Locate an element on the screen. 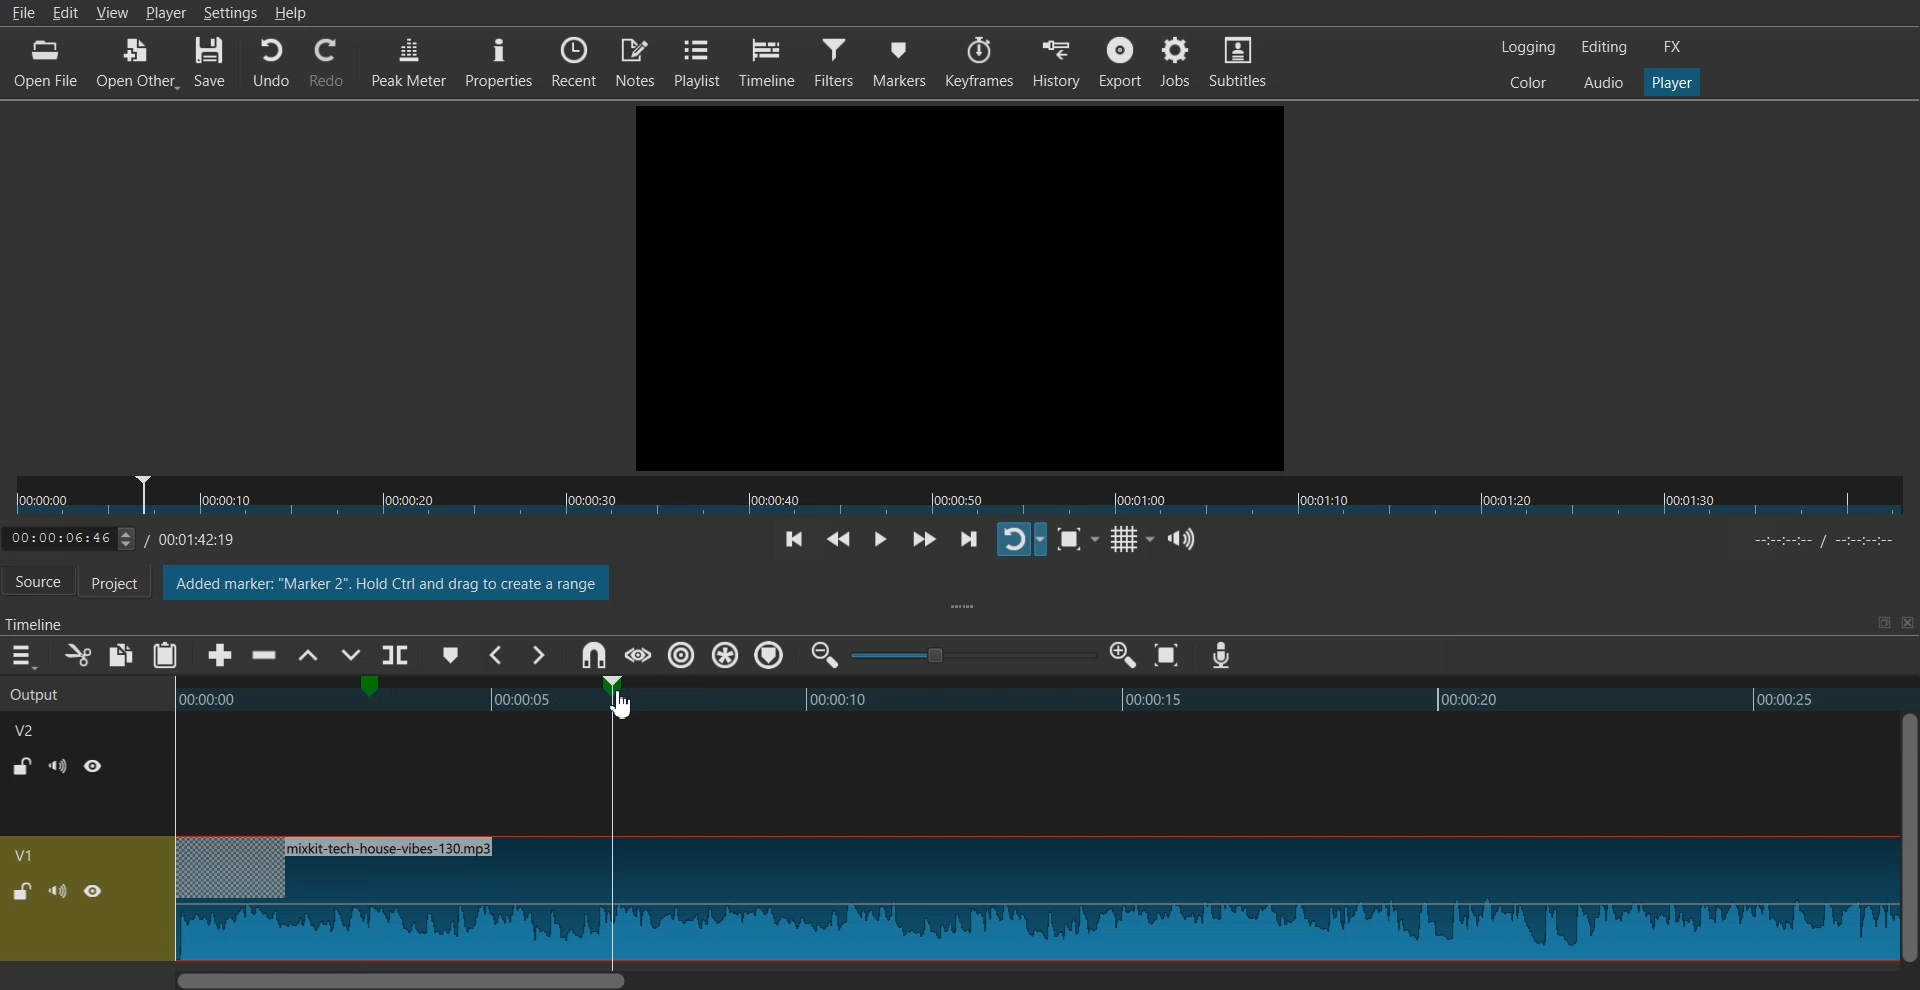 This screenshot has height=990, width=1920. Toggle grid display on the player is located at coordinates (1128, 540).